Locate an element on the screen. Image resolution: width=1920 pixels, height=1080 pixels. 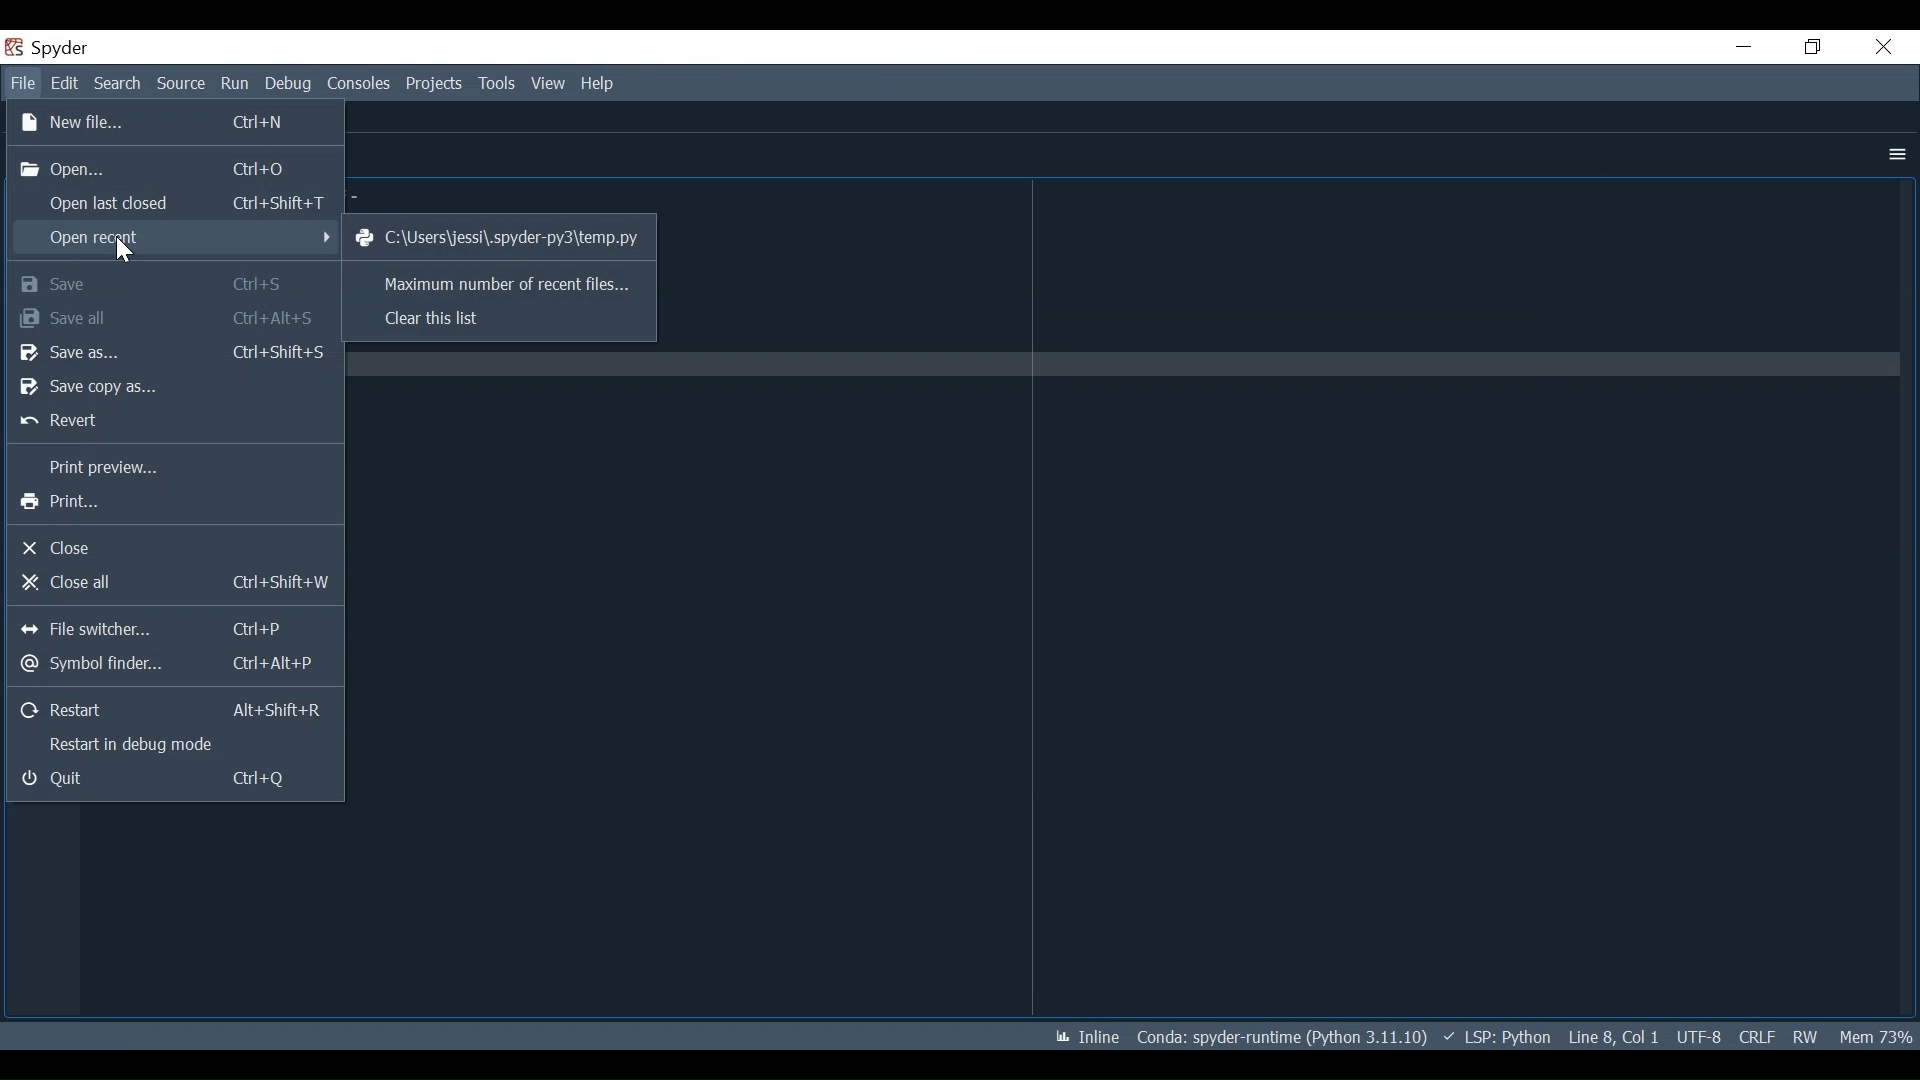
More Options is located at coordinates (1895, 157).